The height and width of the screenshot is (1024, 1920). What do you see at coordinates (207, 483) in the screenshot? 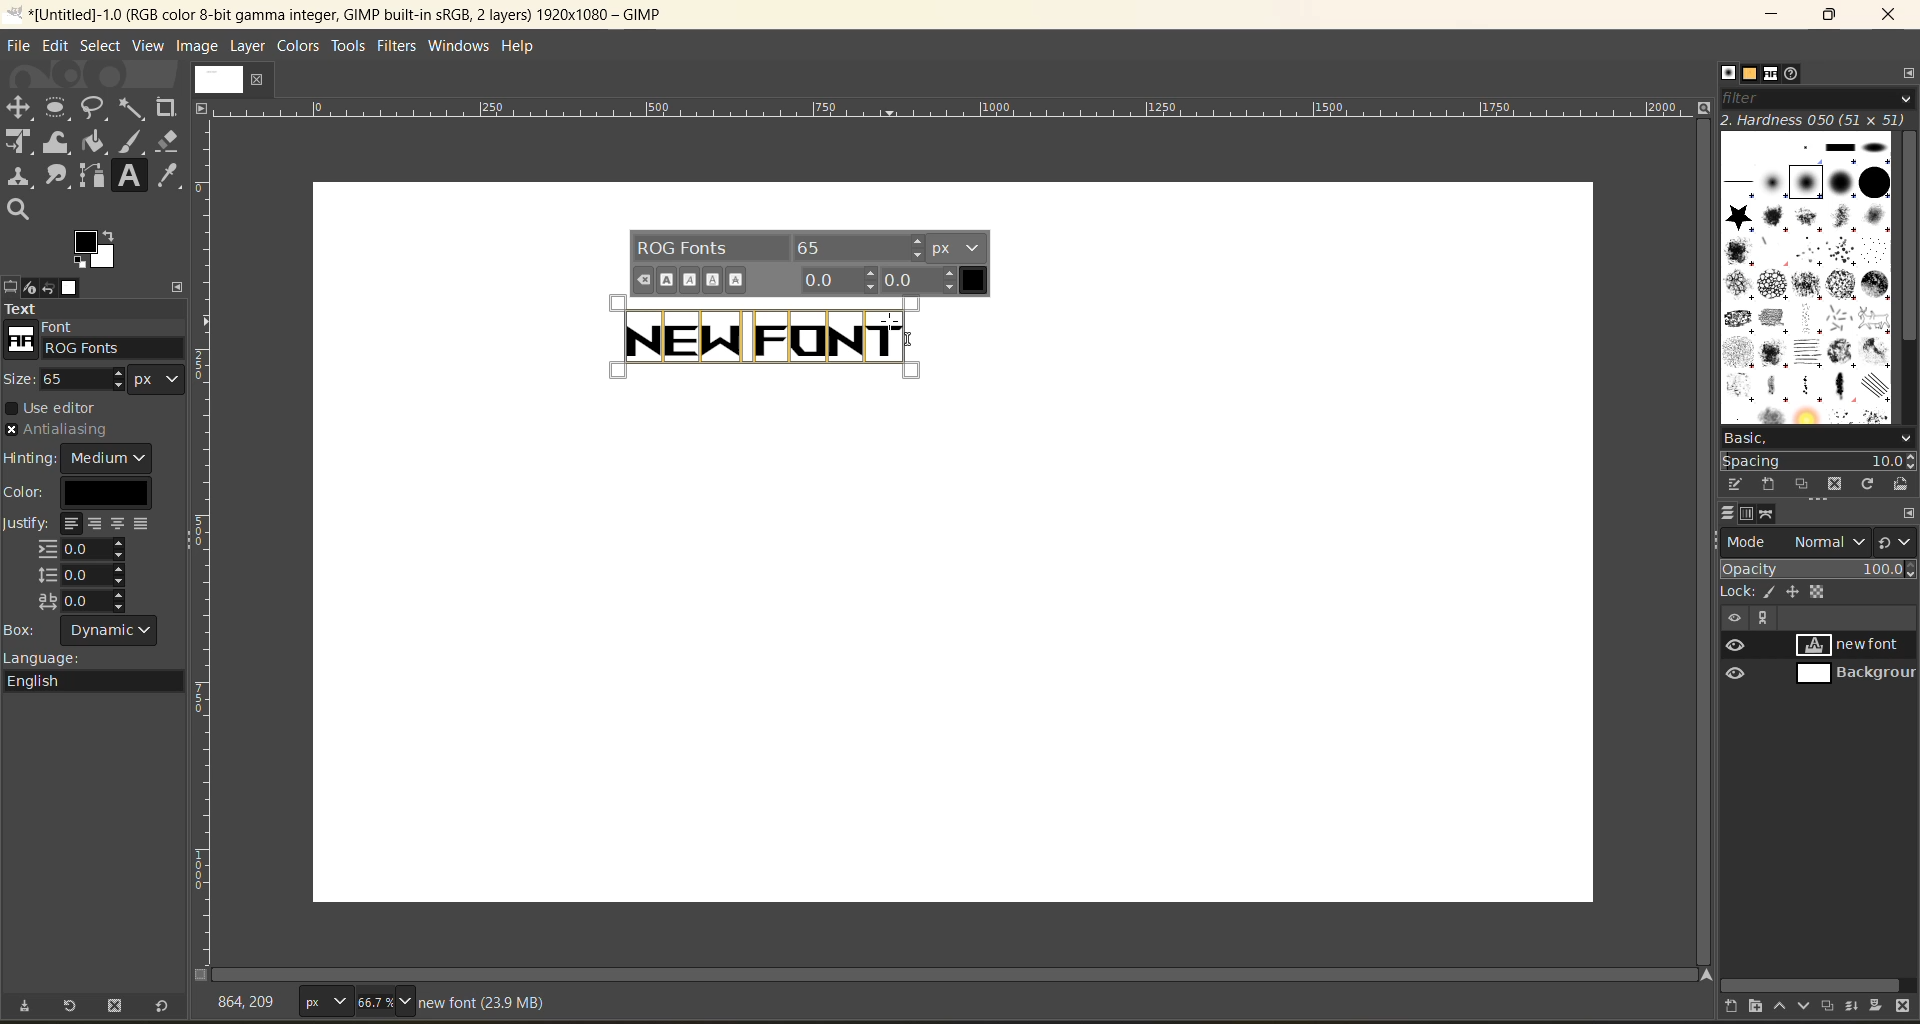
I see `scale` at bounding box center [207, 483].